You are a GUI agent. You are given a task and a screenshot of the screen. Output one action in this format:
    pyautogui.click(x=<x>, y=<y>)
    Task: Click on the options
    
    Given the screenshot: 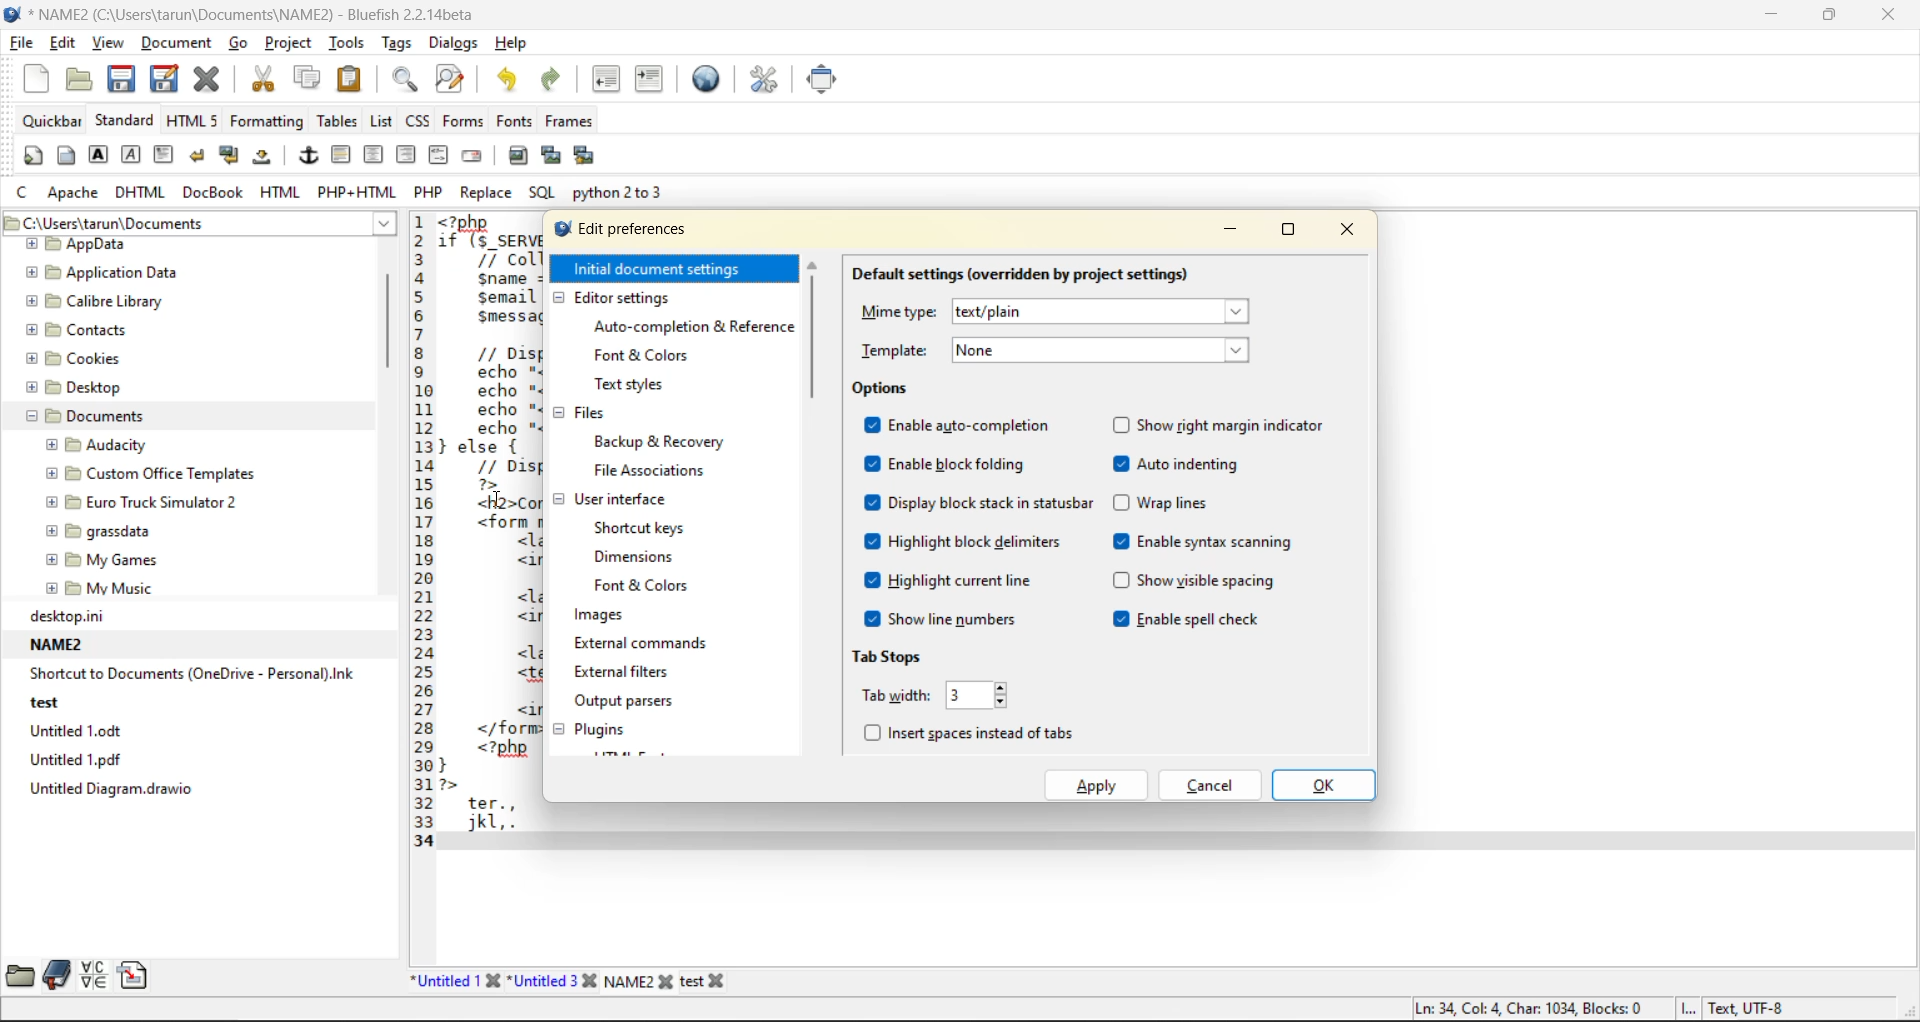 What is the action you would take?
    pyautogui.click(x=891, y=387)
    